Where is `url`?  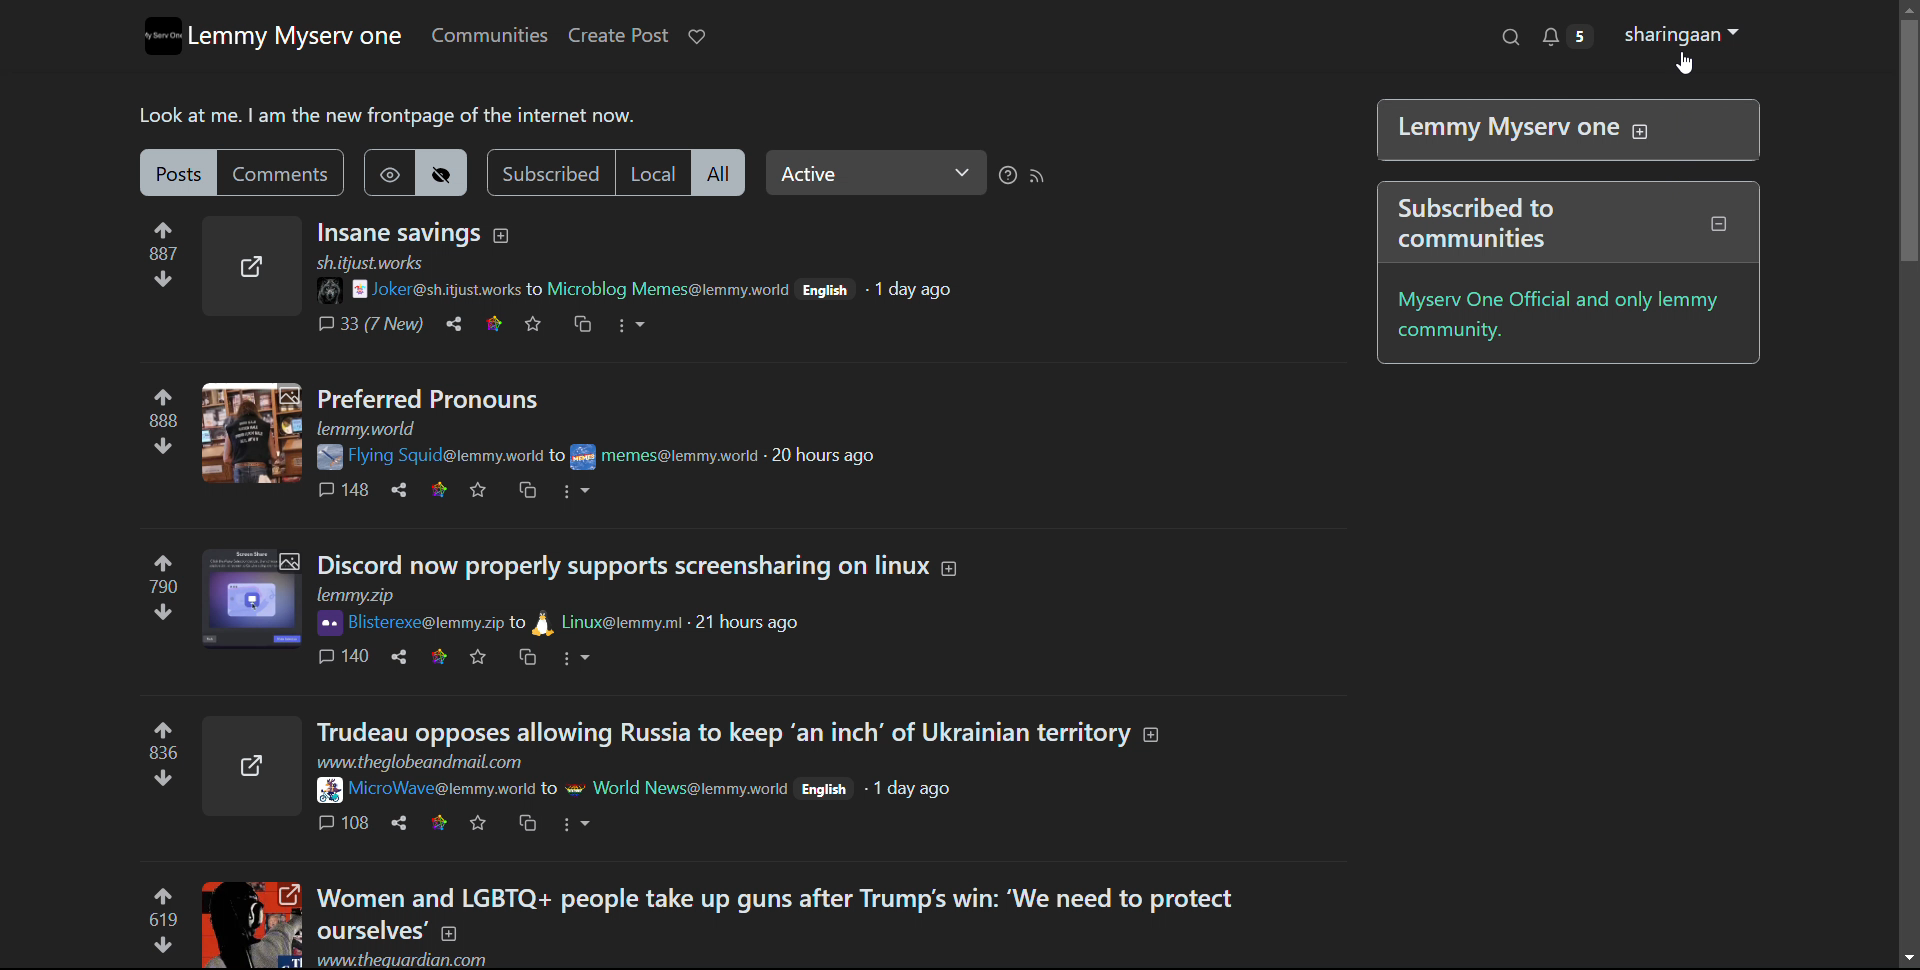 url is located at coordinates (367, 429).